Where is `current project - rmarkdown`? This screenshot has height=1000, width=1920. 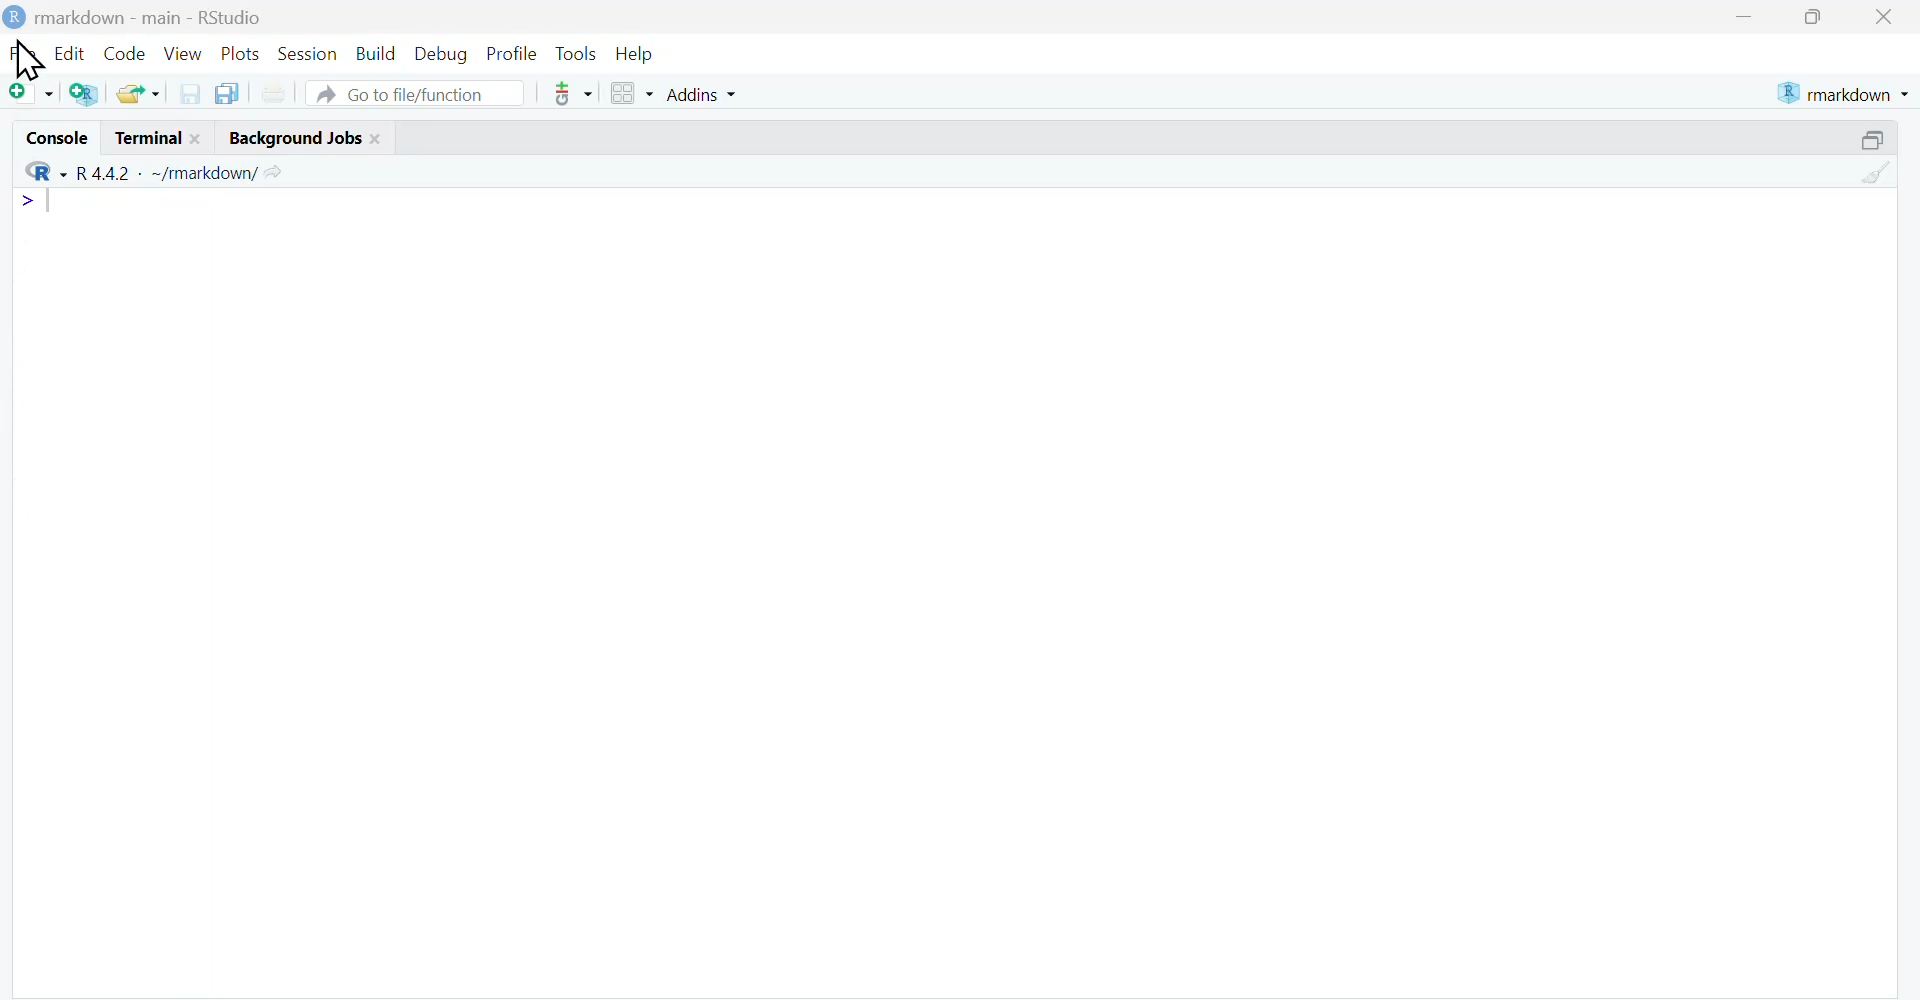 current project - rmarkdown is located at coordinates (1842, 93).